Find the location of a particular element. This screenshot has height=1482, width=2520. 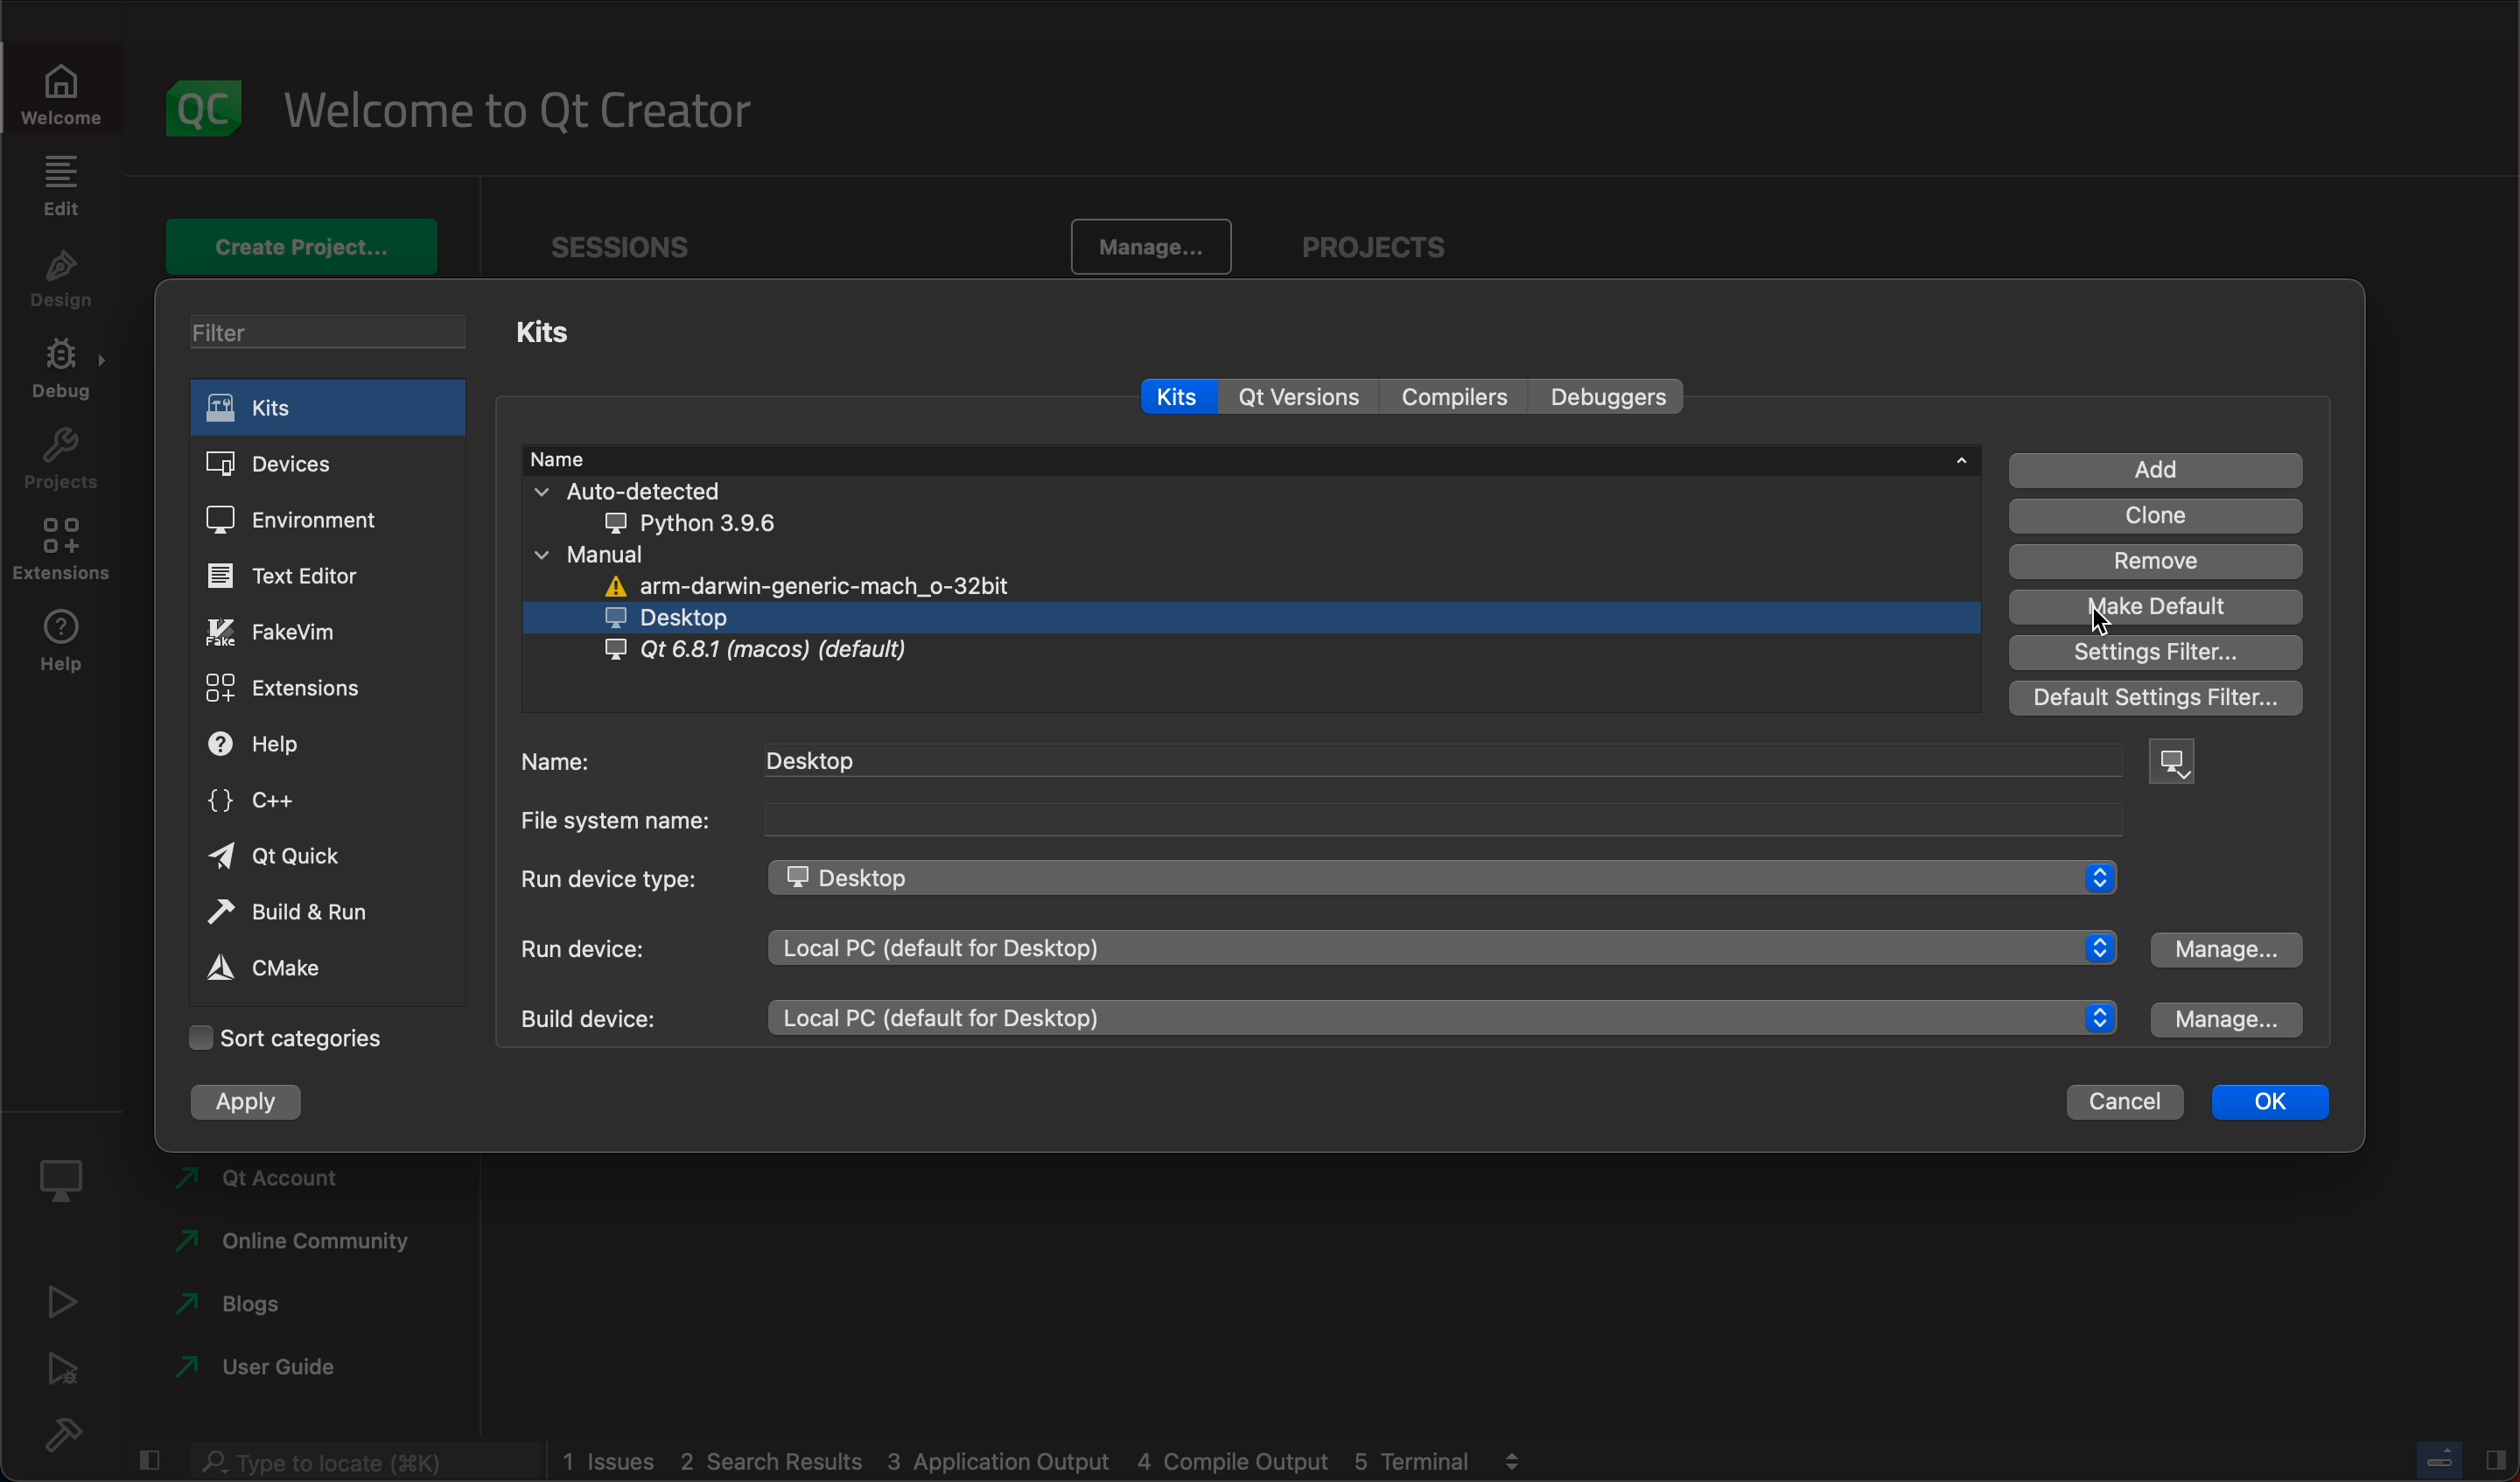

Toggle progress bar is located at coordinates (2436, 1455).